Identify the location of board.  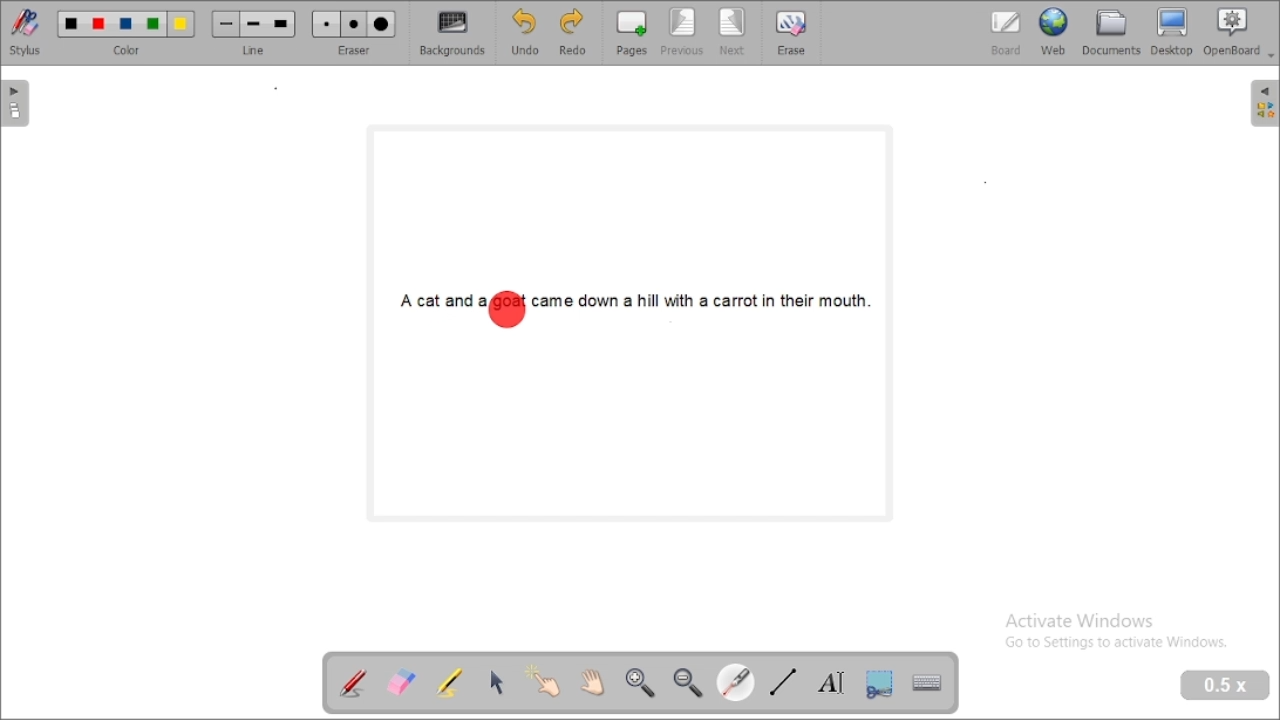
(1005, 34).